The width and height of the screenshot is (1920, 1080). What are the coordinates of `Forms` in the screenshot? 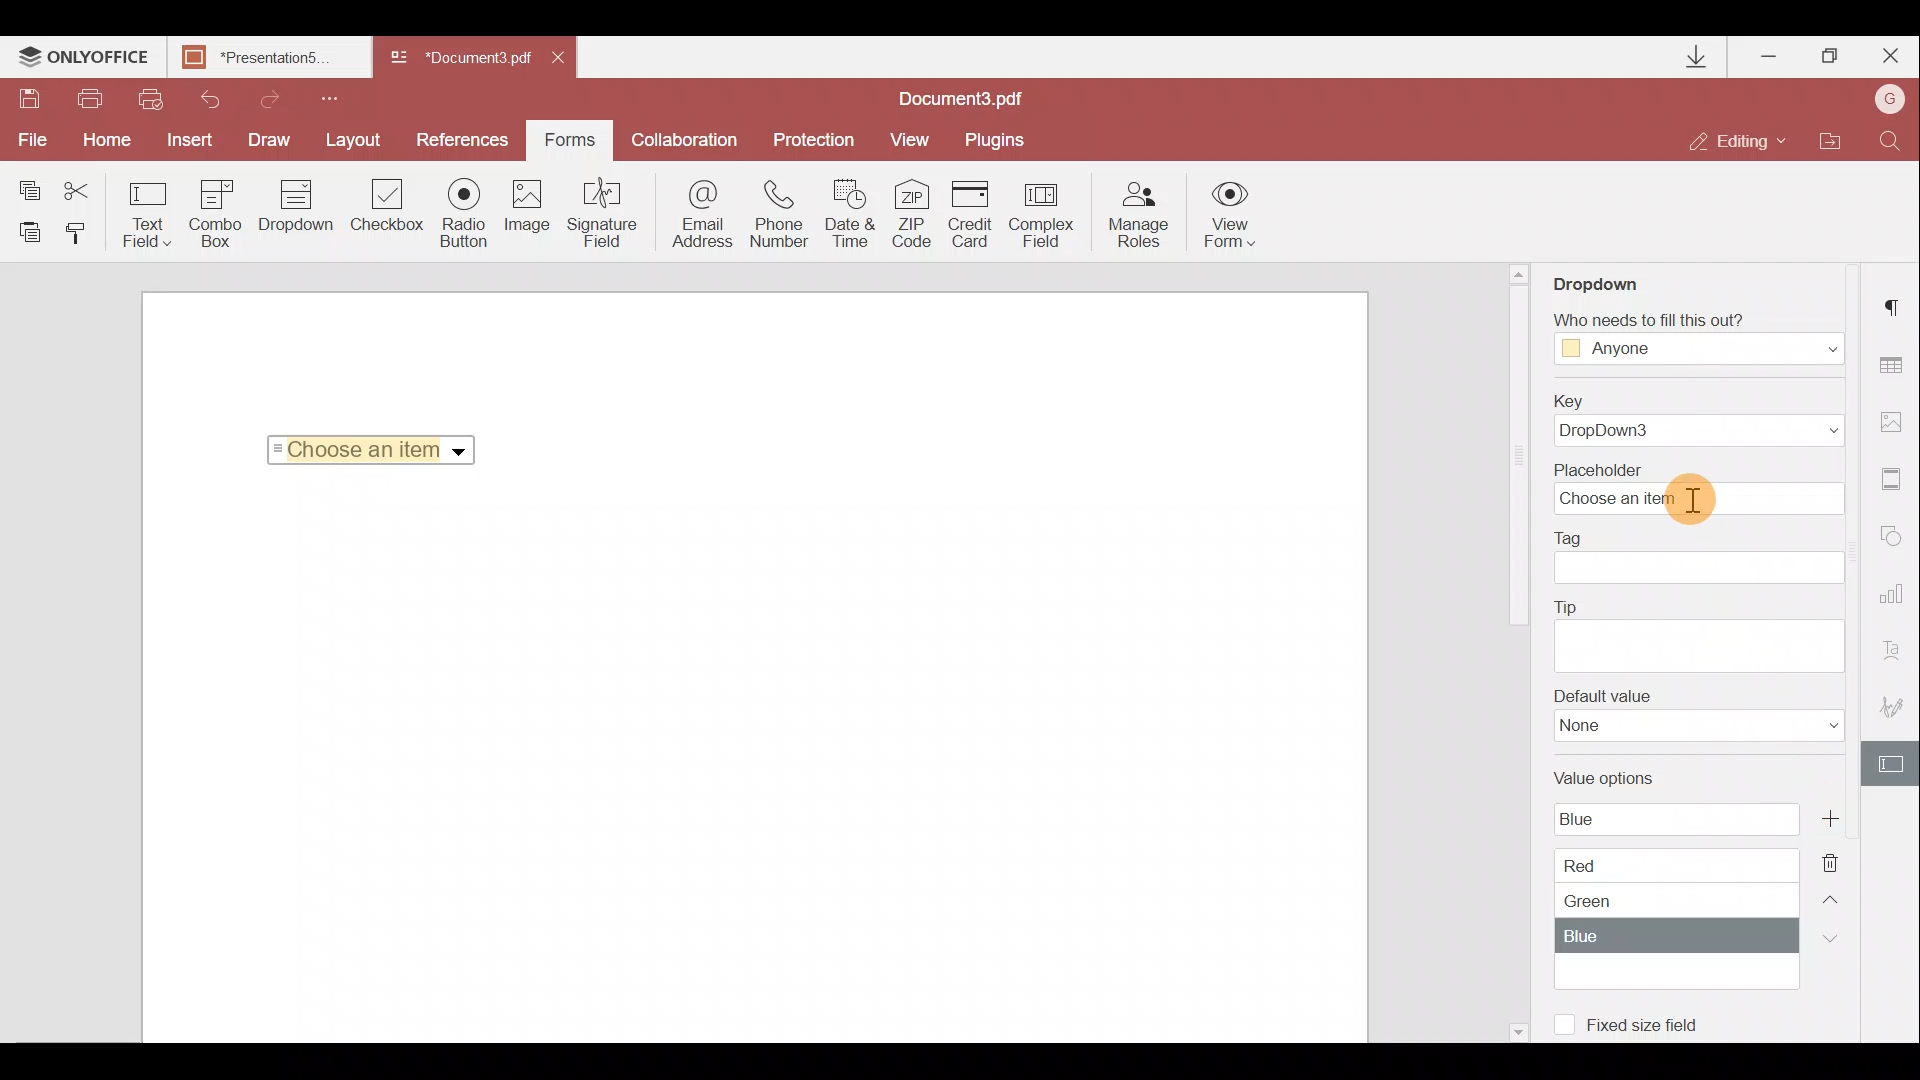 It's located at (570, 140).